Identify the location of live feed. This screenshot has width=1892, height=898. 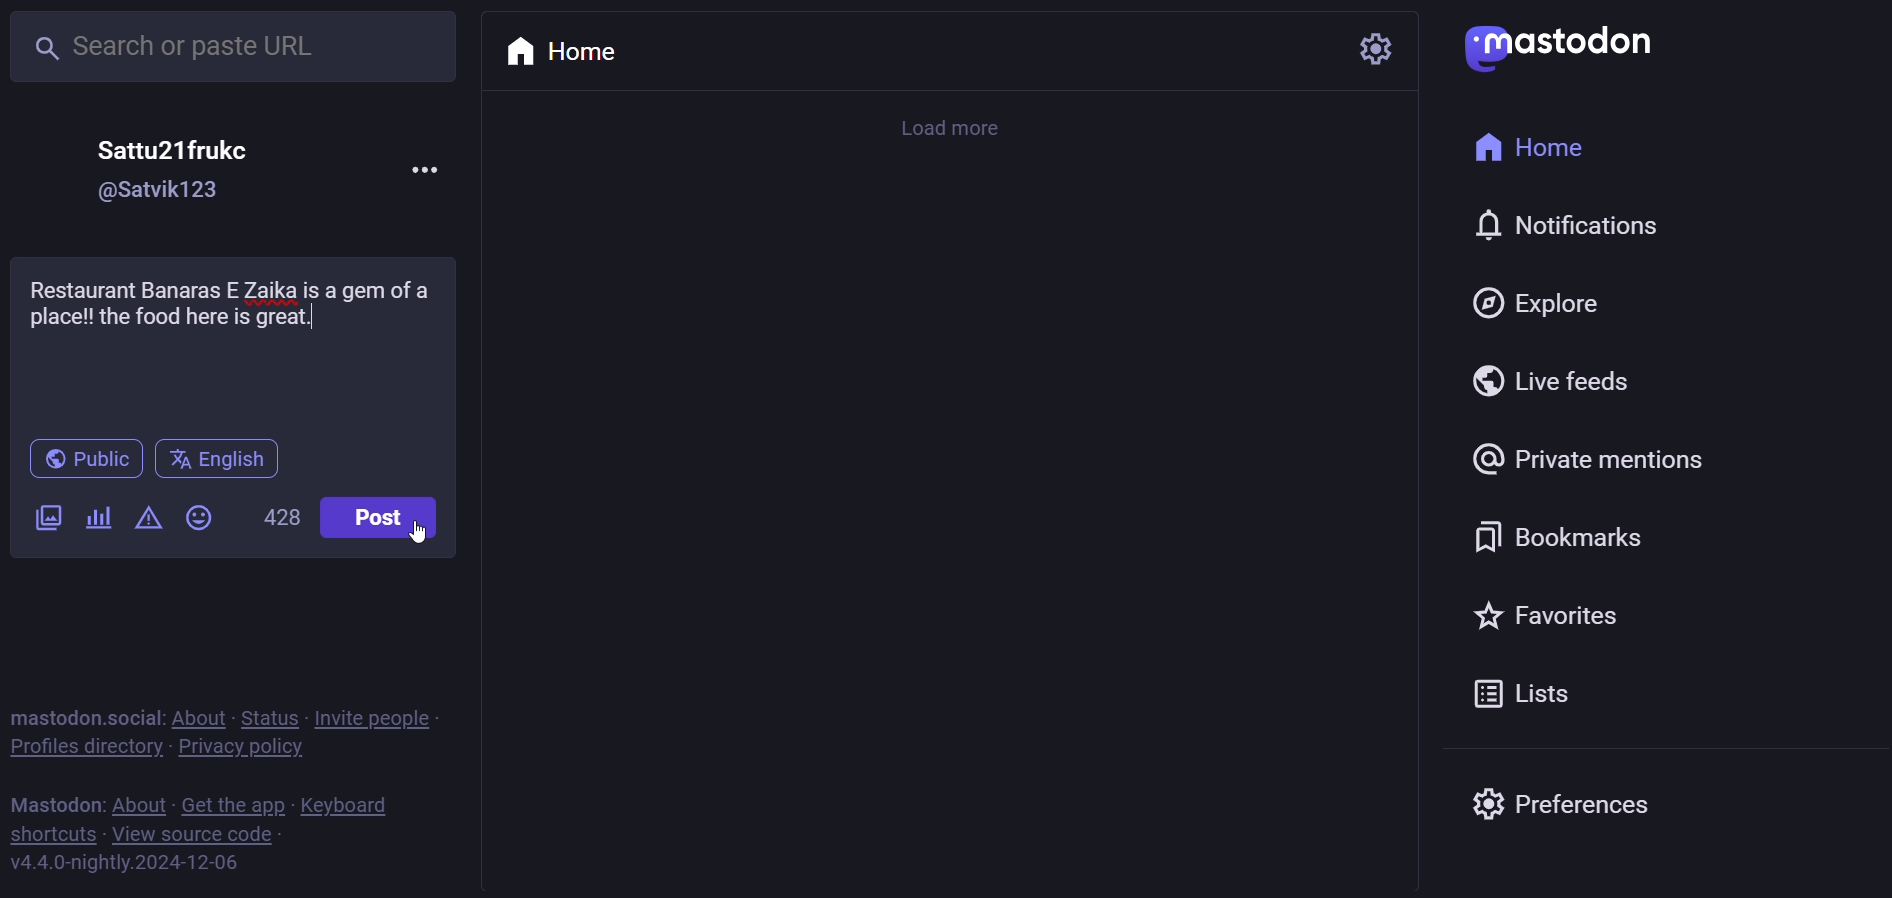
(1549, 379).